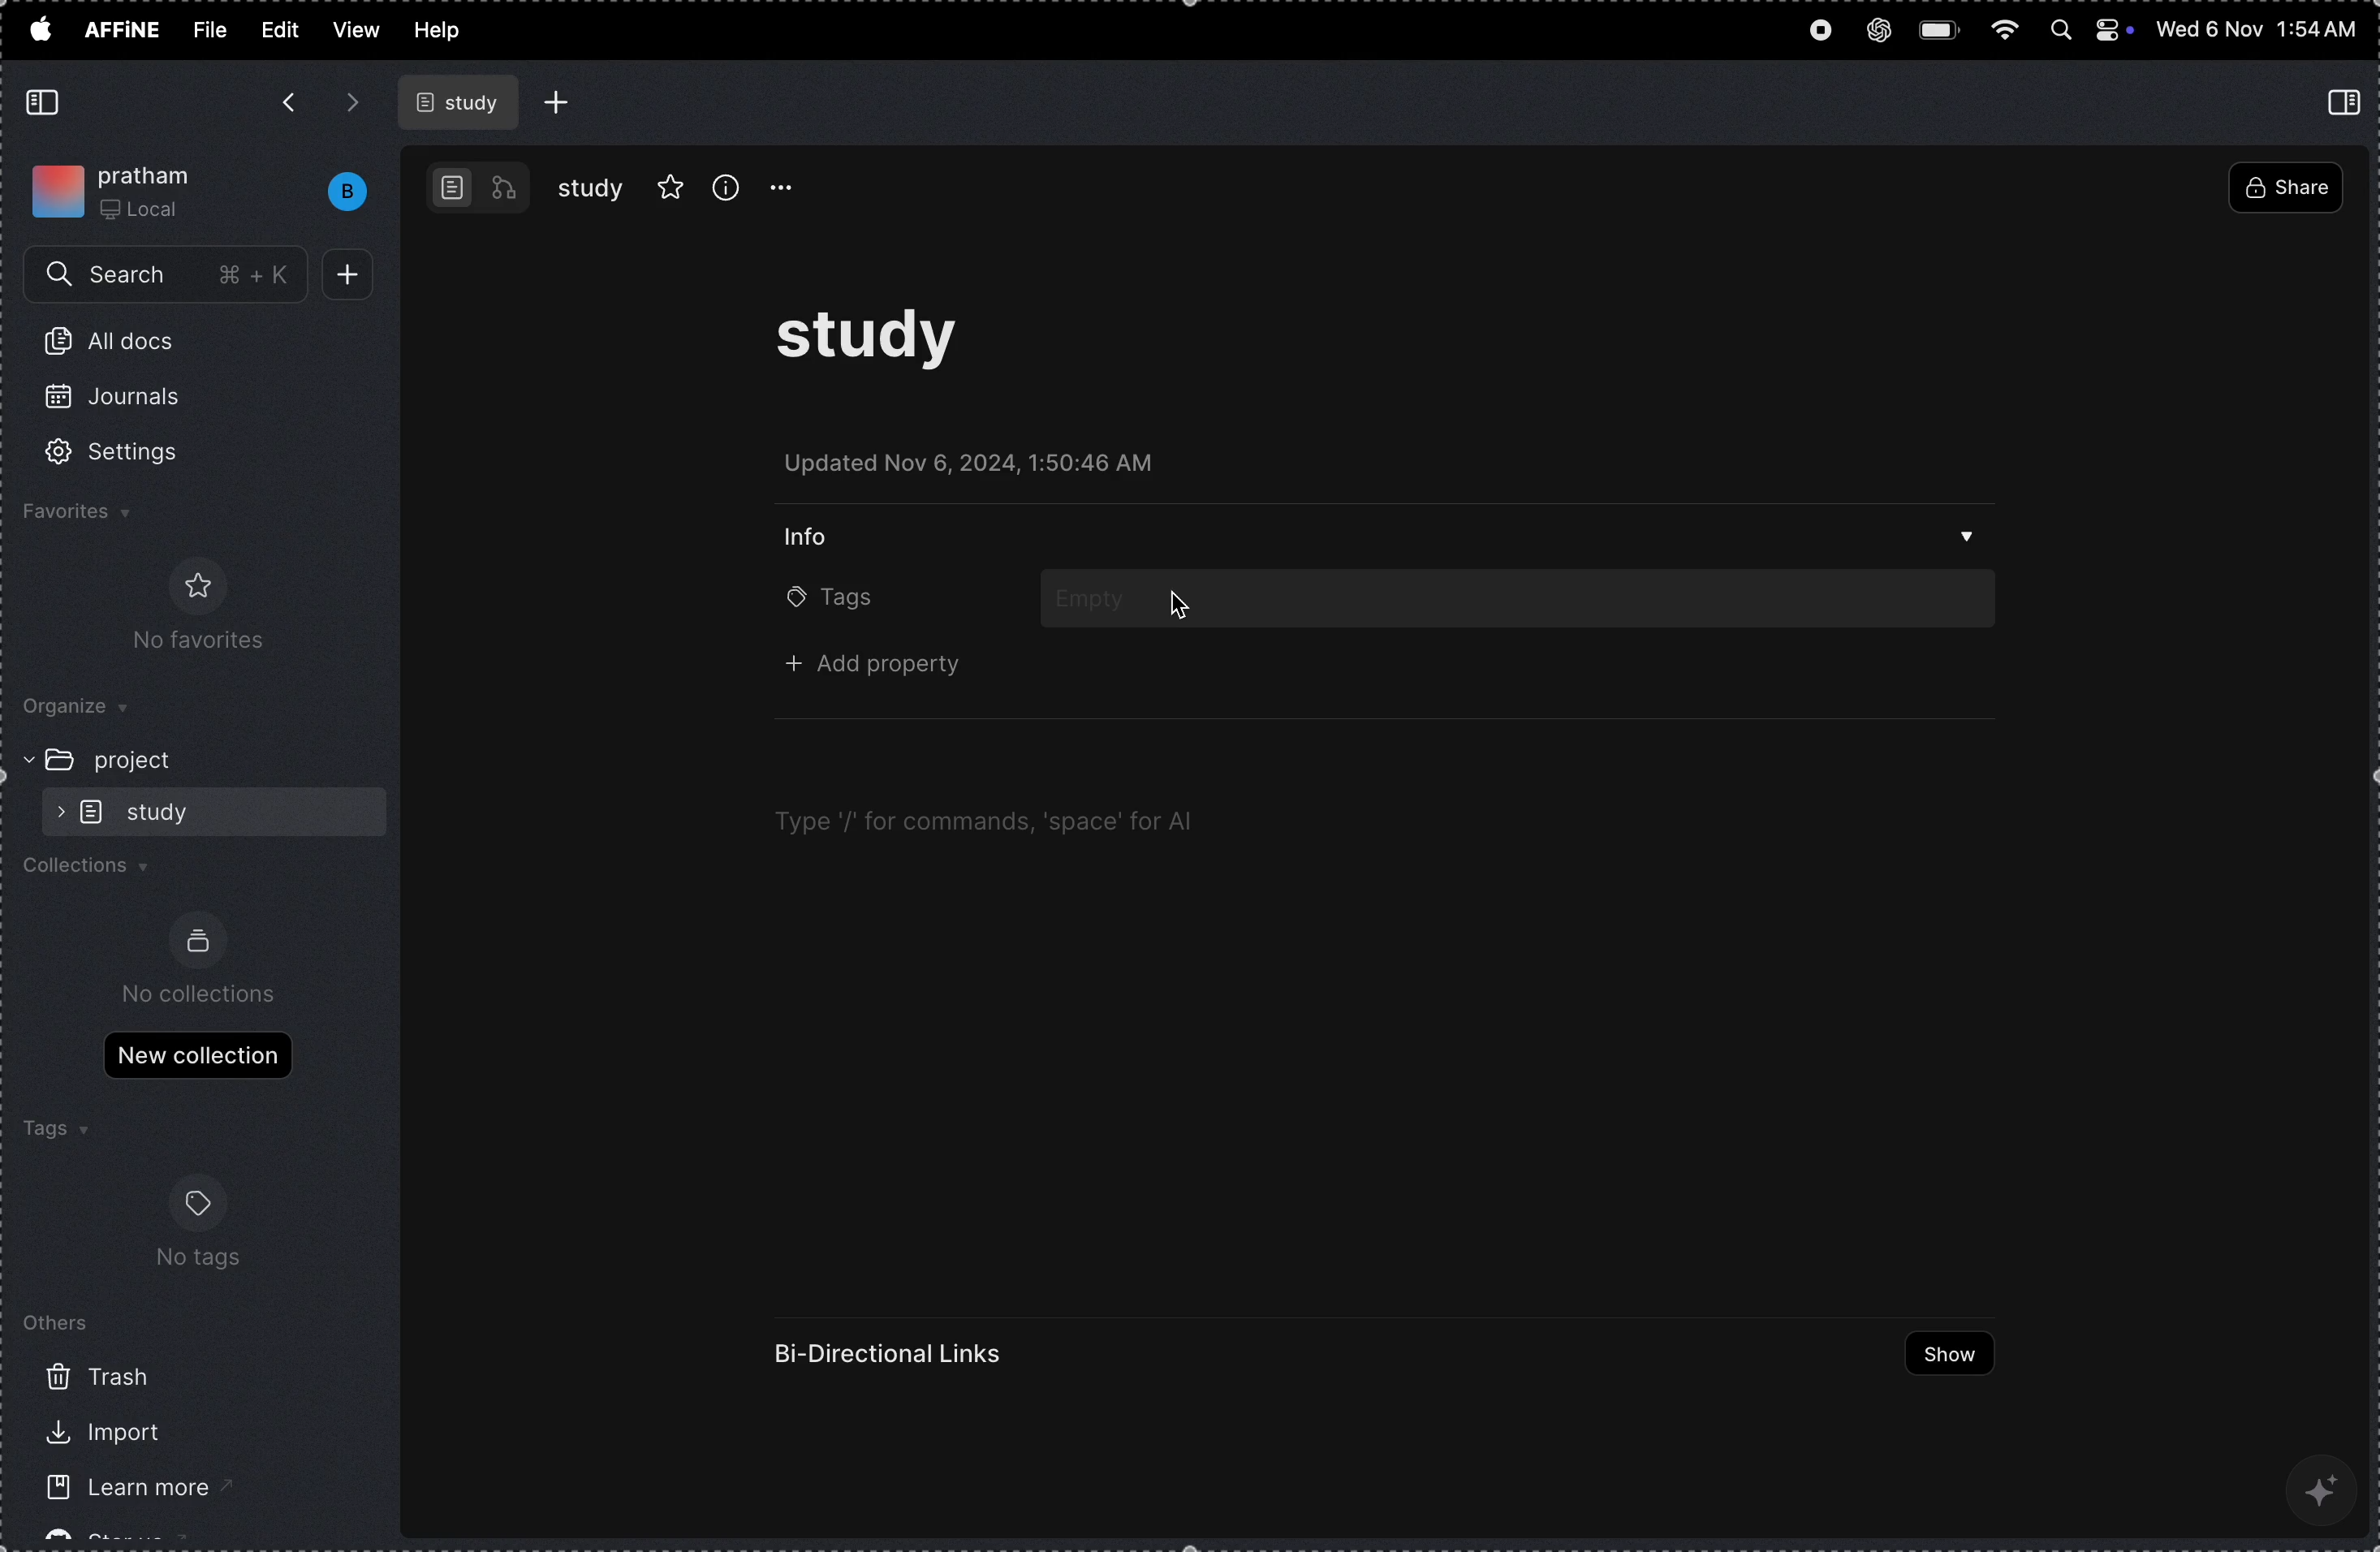 The width and height of the screenshot is (2380, 1552). Describe the element at coordinates (2284, 190) in the screenshot. I see `share` at that location.